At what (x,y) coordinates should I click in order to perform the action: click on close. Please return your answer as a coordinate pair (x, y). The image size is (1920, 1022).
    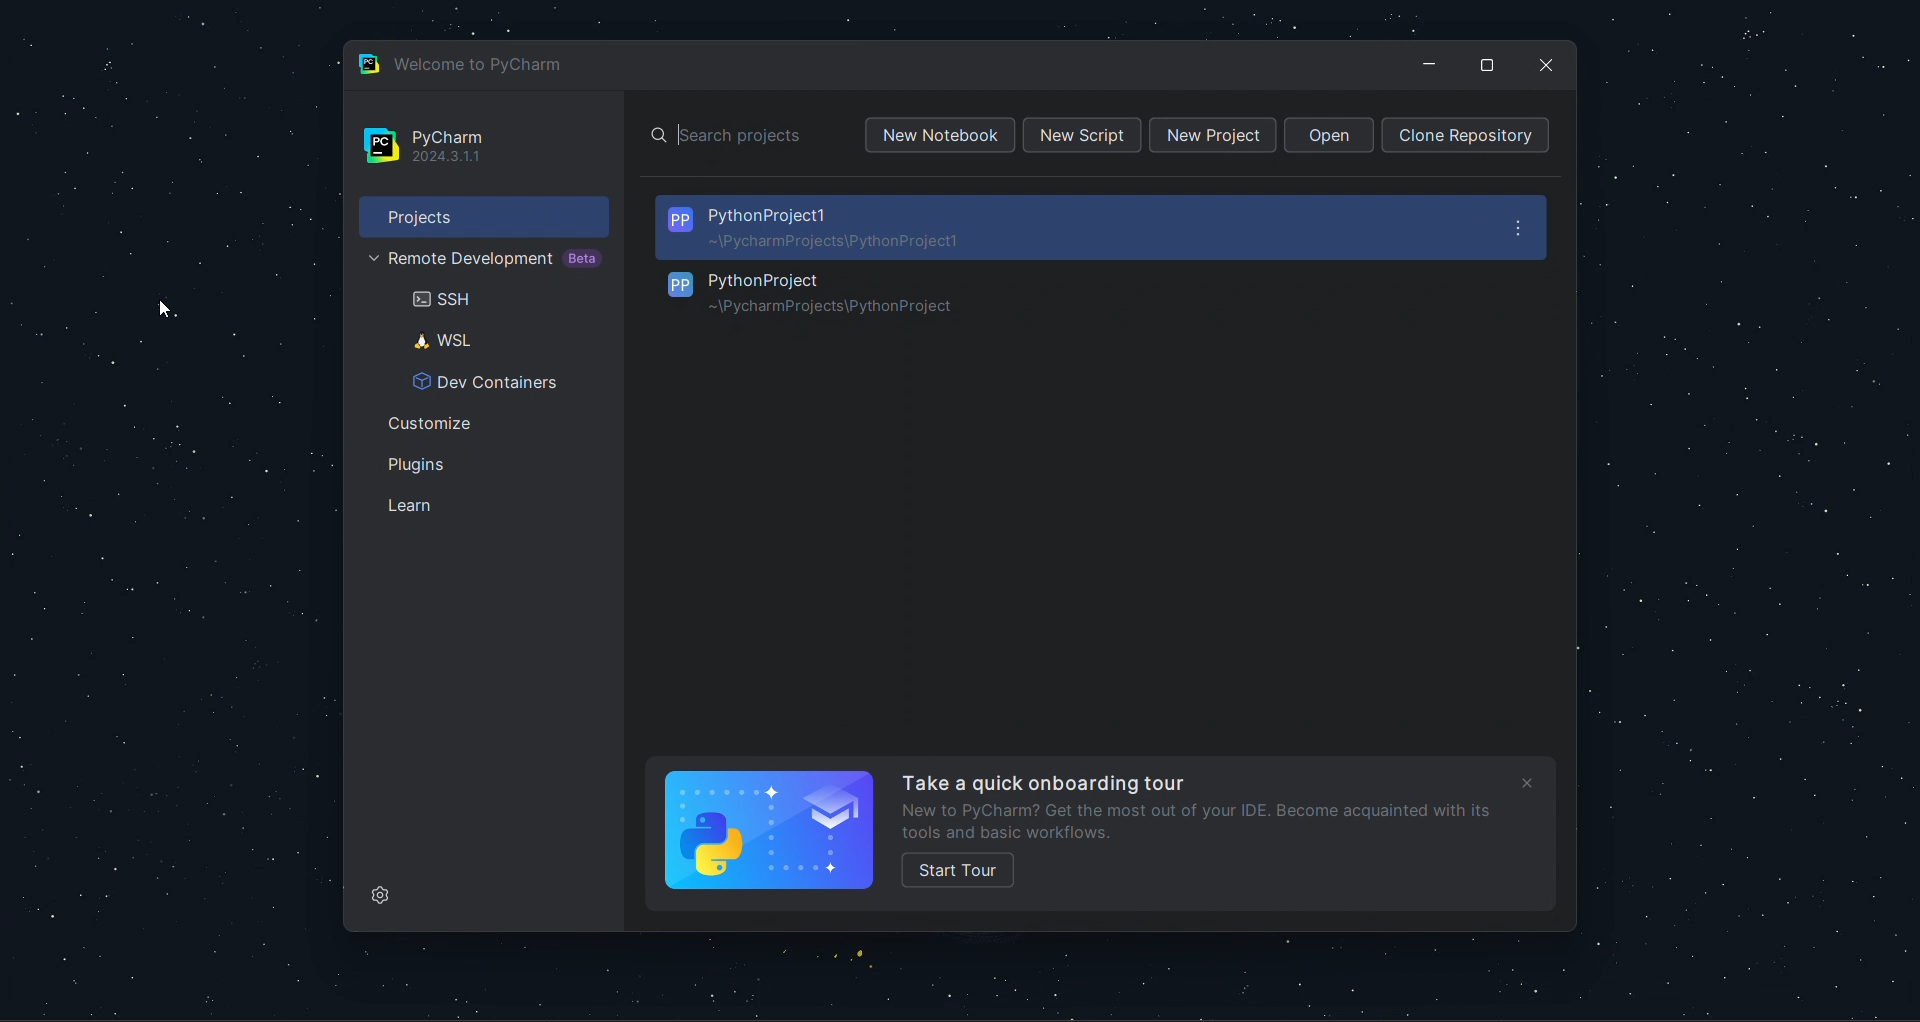
    Looking at the image, I should click on (1554, 66).